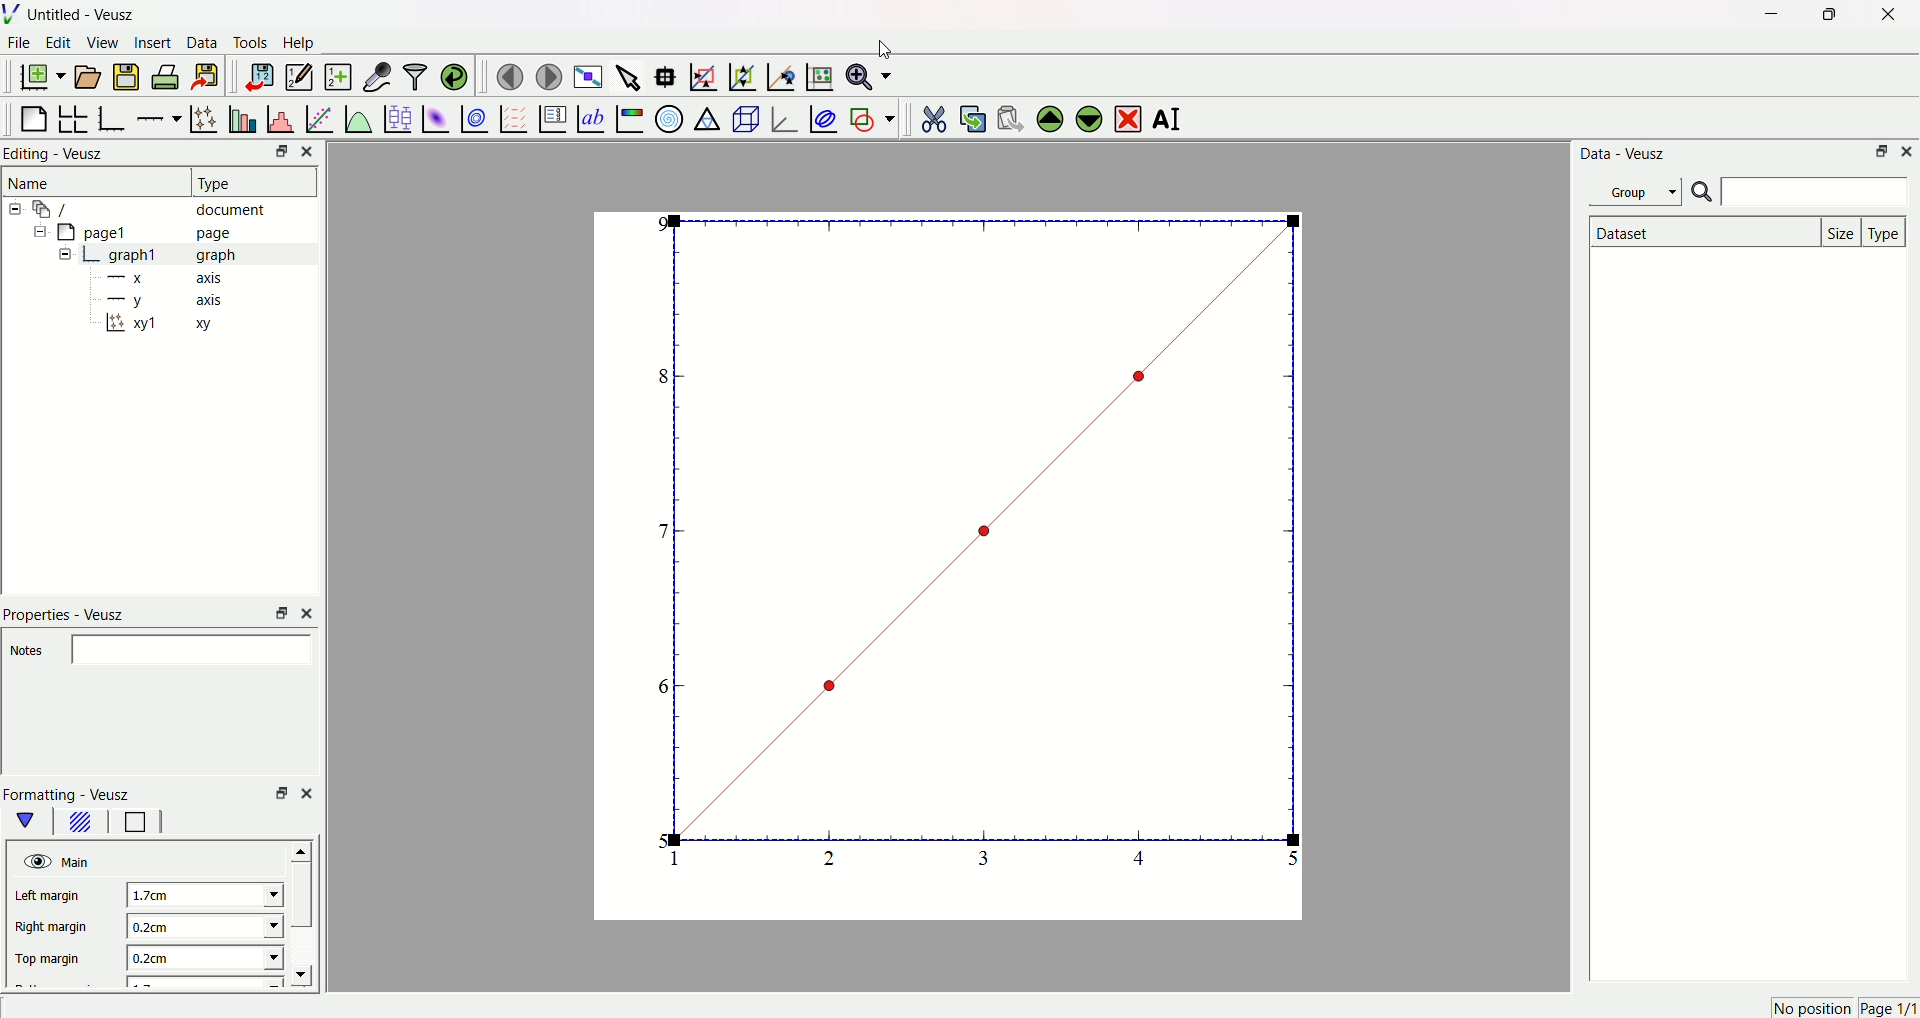  I want to click on plot box plots, so click(397, 116).